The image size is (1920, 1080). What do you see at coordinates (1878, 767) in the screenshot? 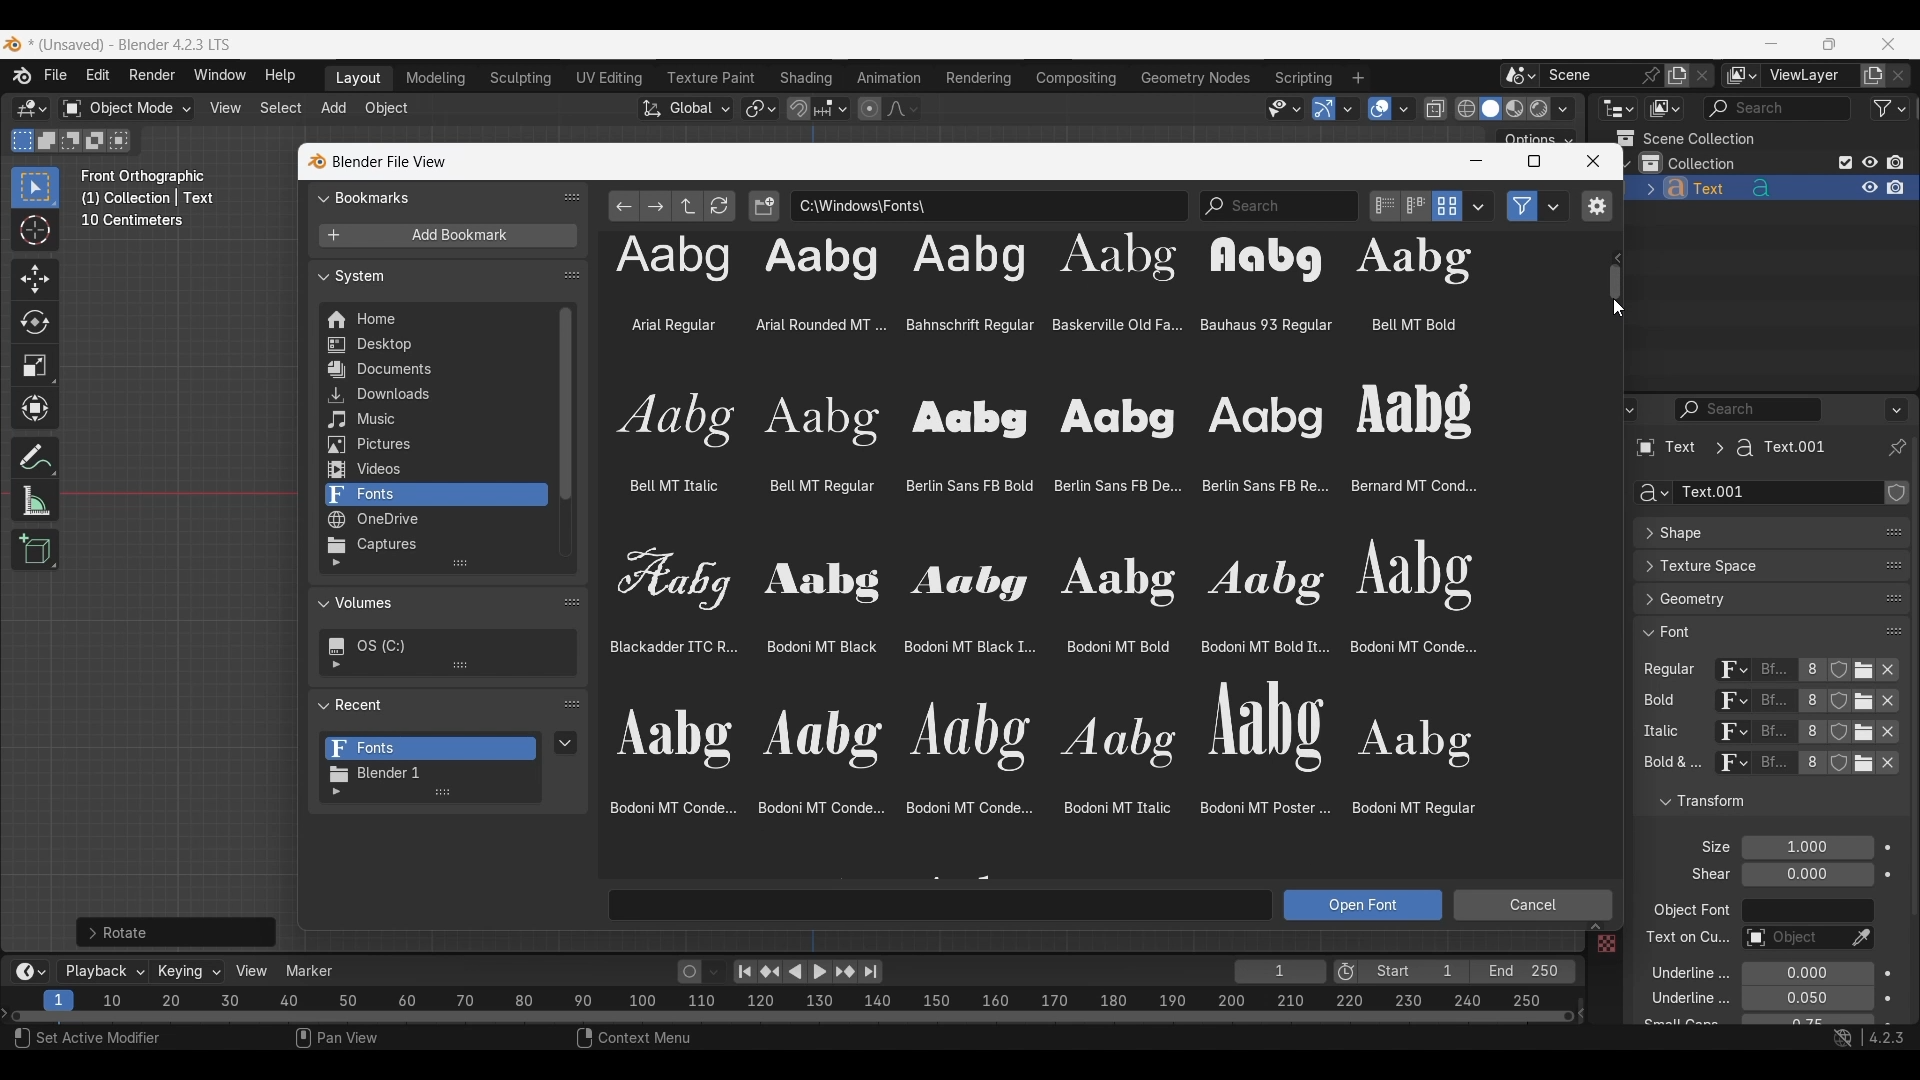
I see `unlink respective attribute` at bounding box center [1878, 767].